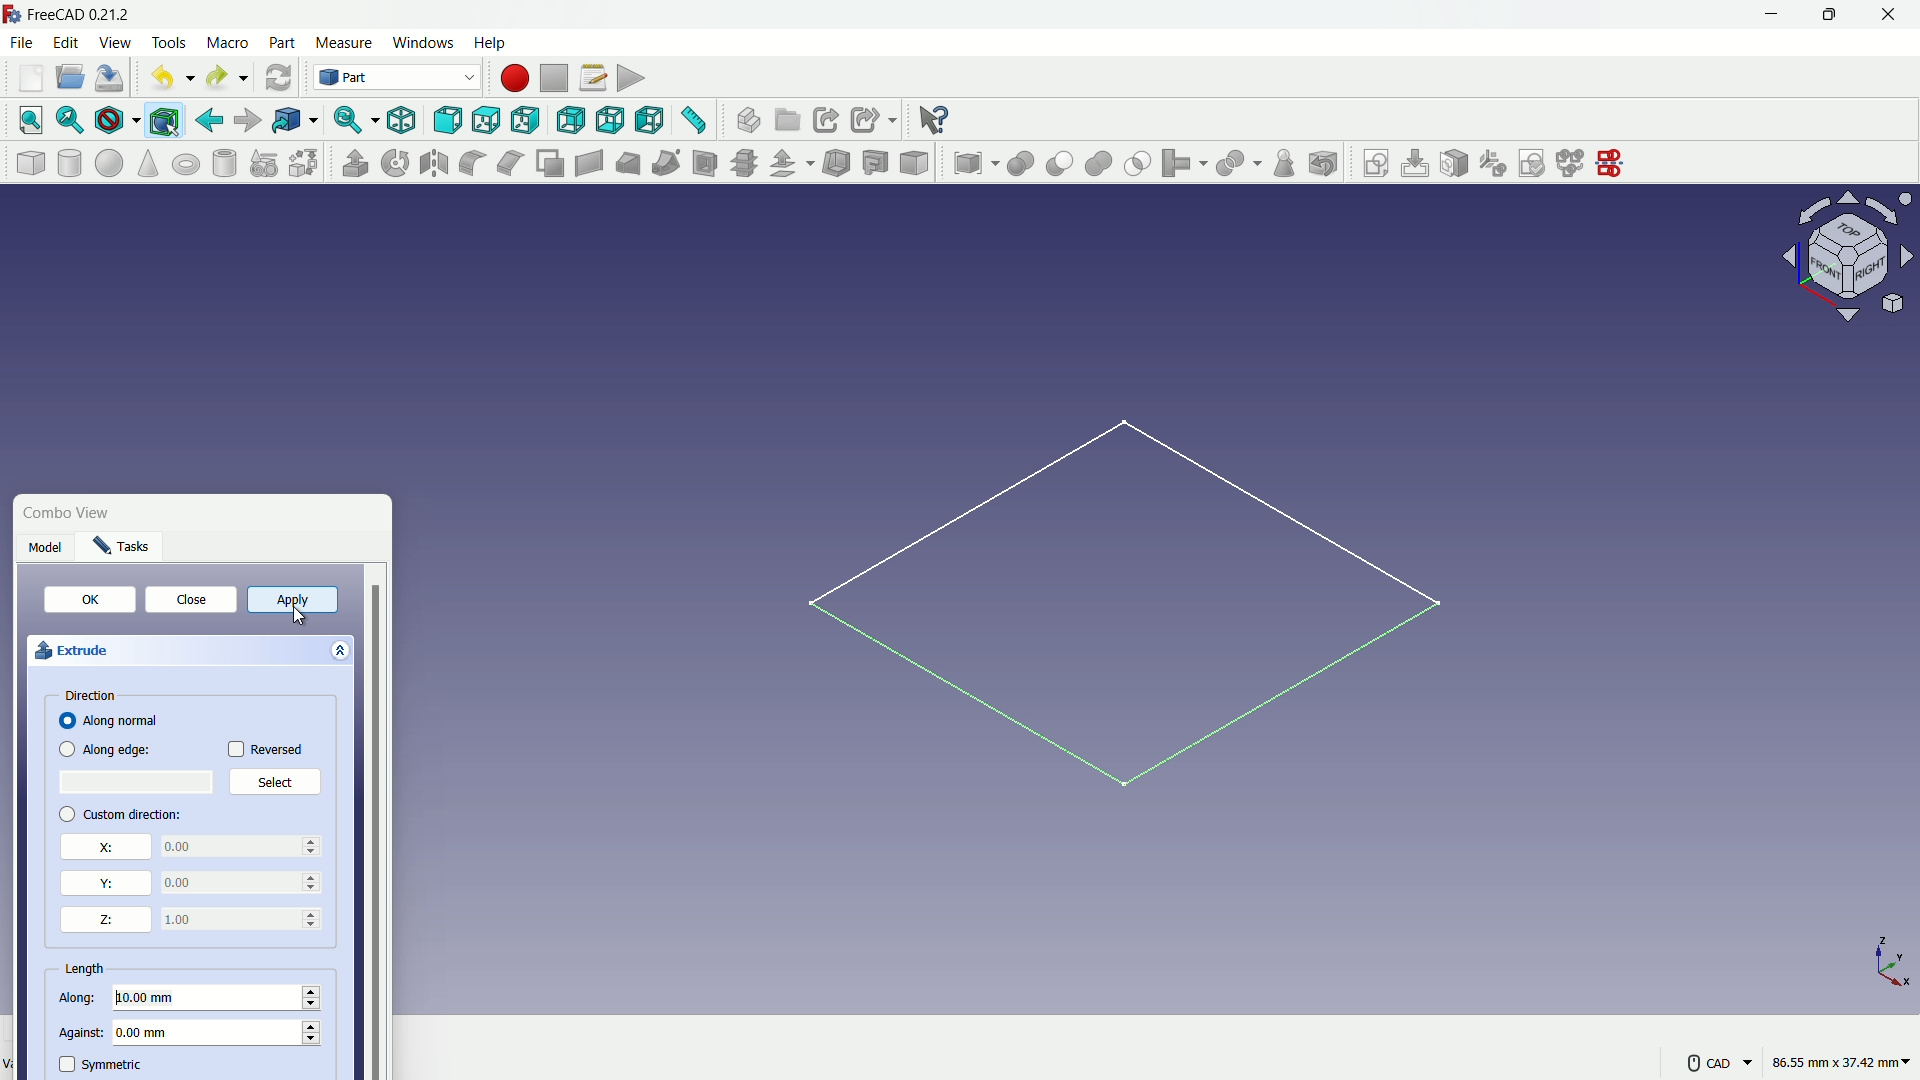  Describe the element at coordinates (30, 163) in the screenshot. I see `cube` at that location.